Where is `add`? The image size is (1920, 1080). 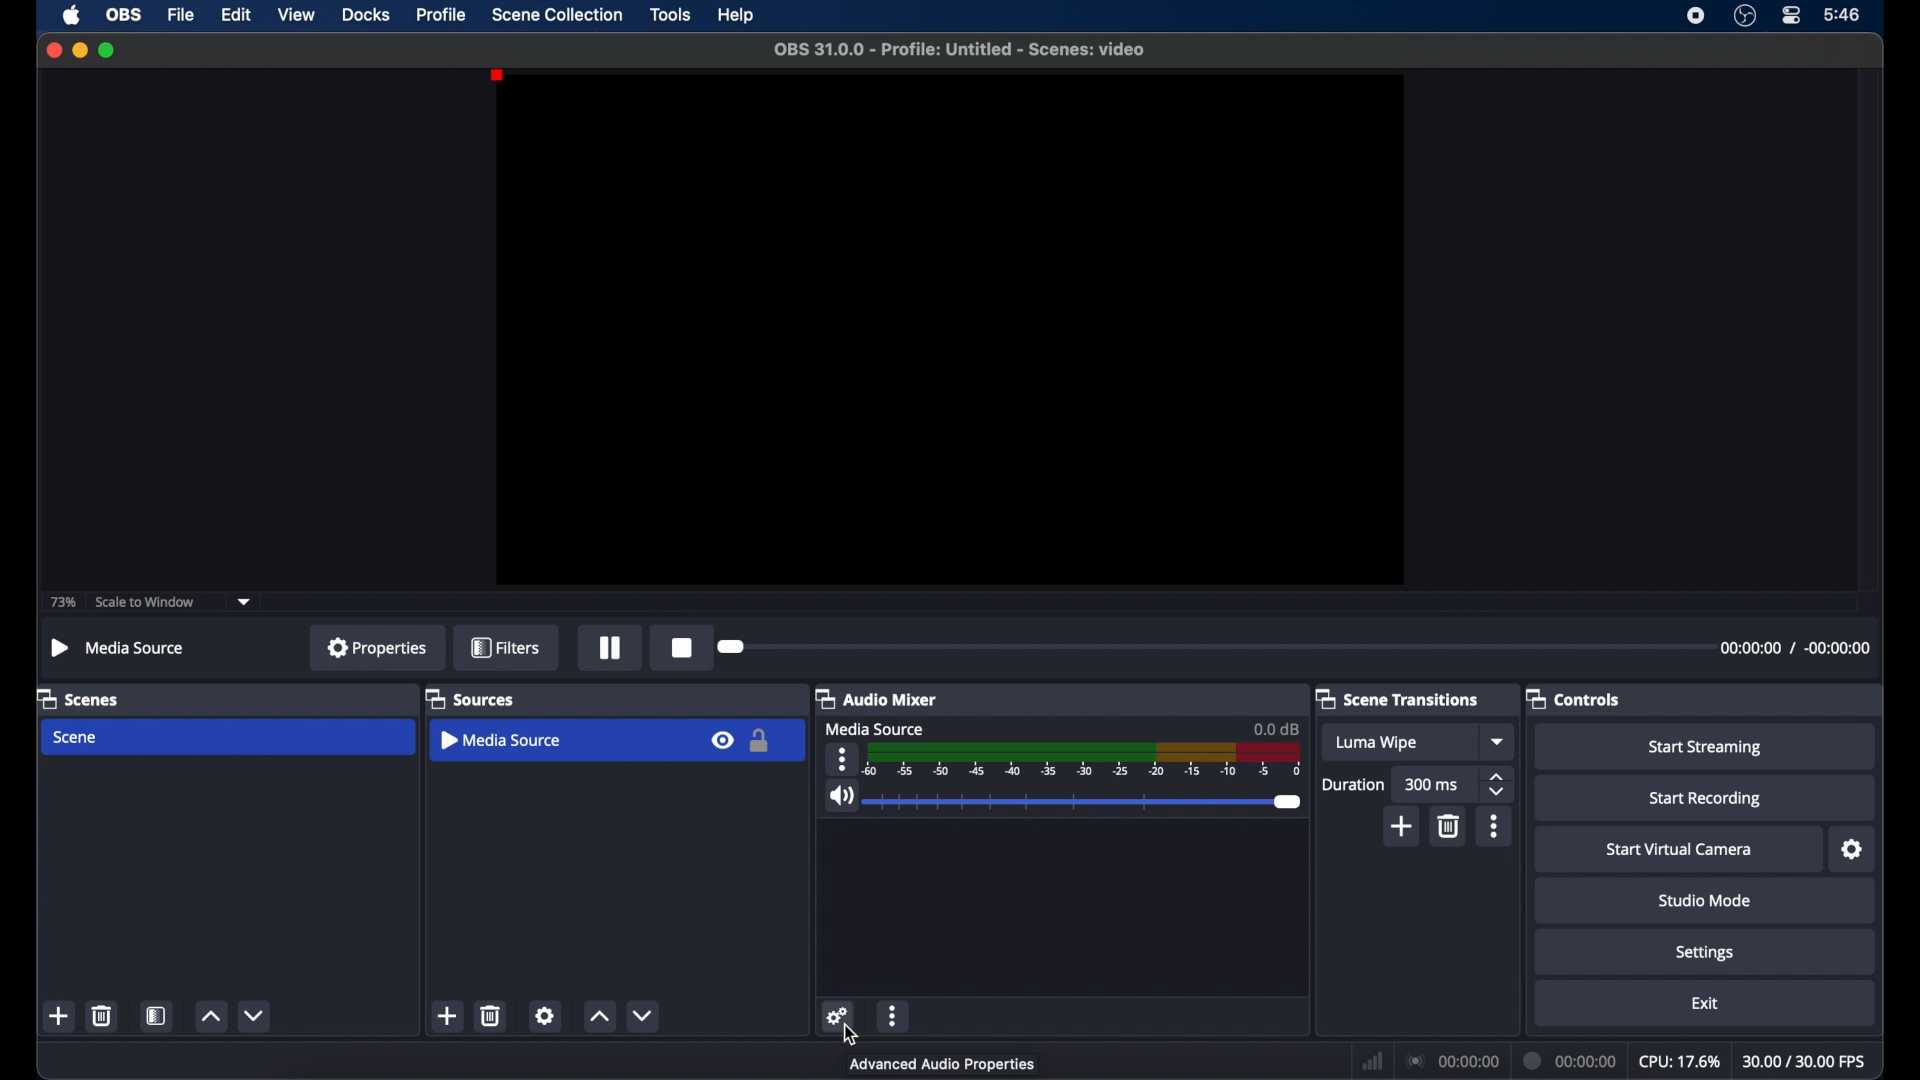 add is located at coordinates (1403, 826).